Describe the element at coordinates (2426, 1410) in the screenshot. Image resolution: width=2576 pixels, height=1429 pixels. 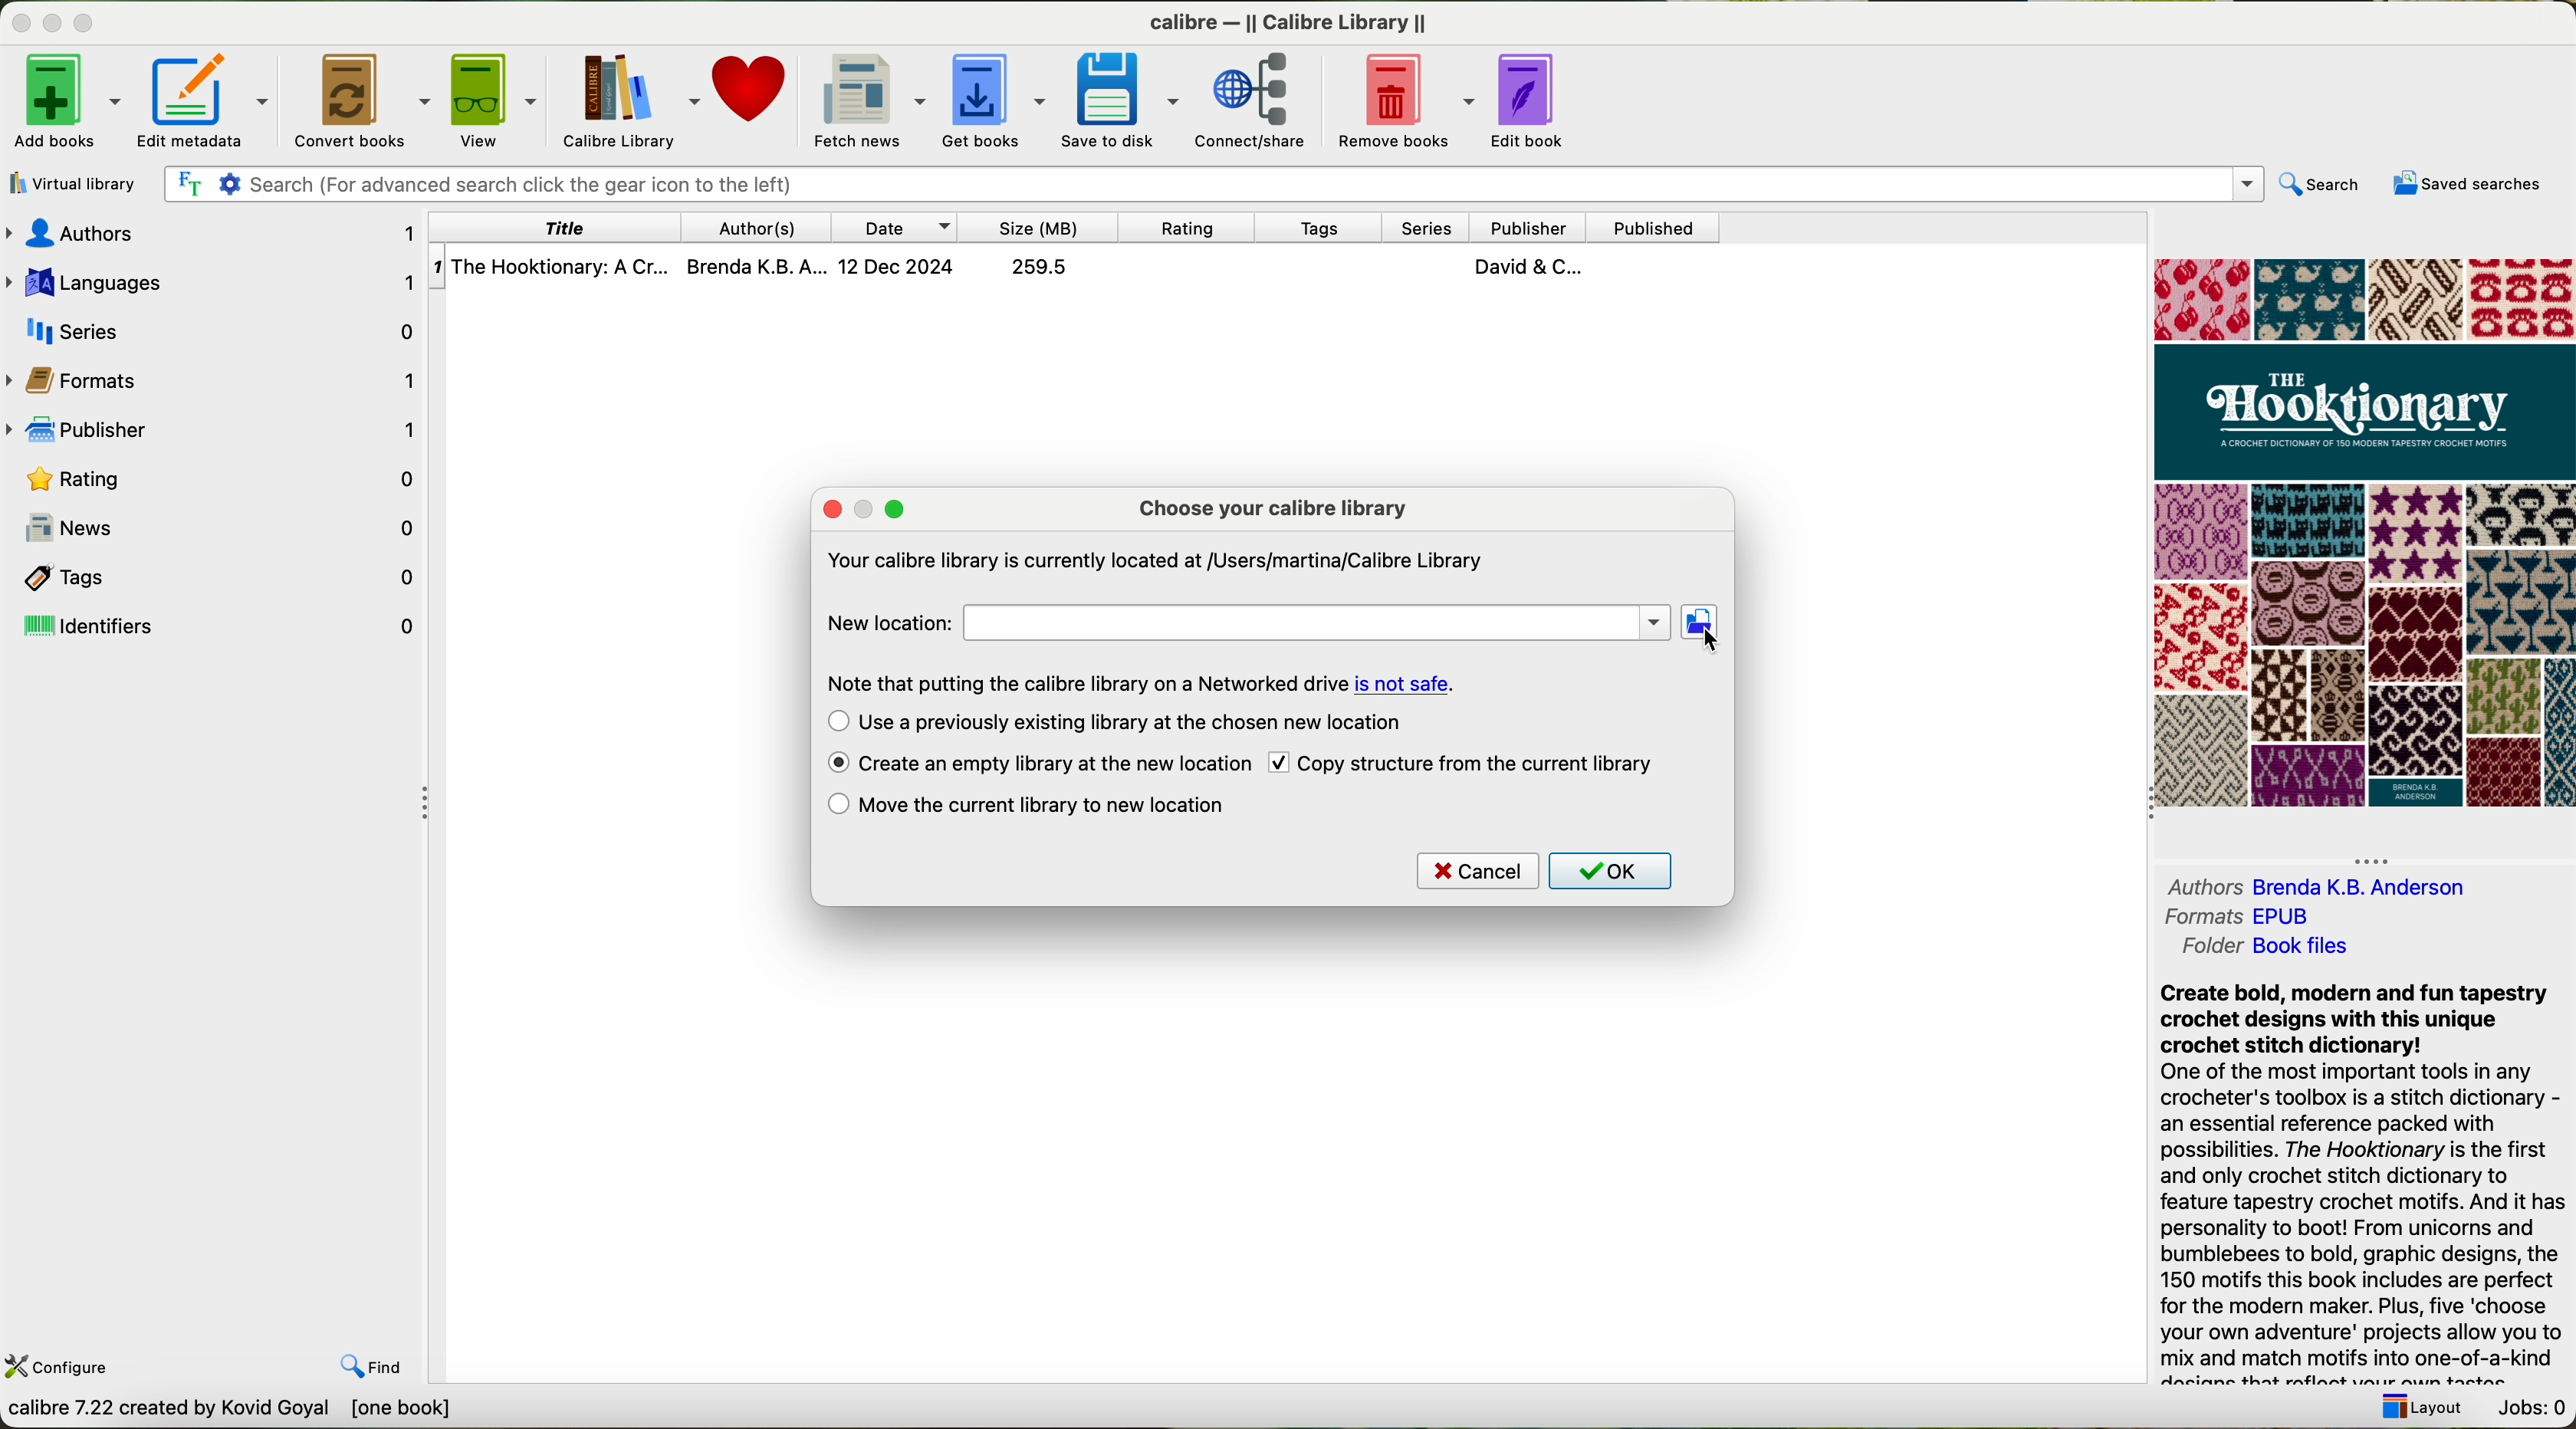
I see `layout` at that location.